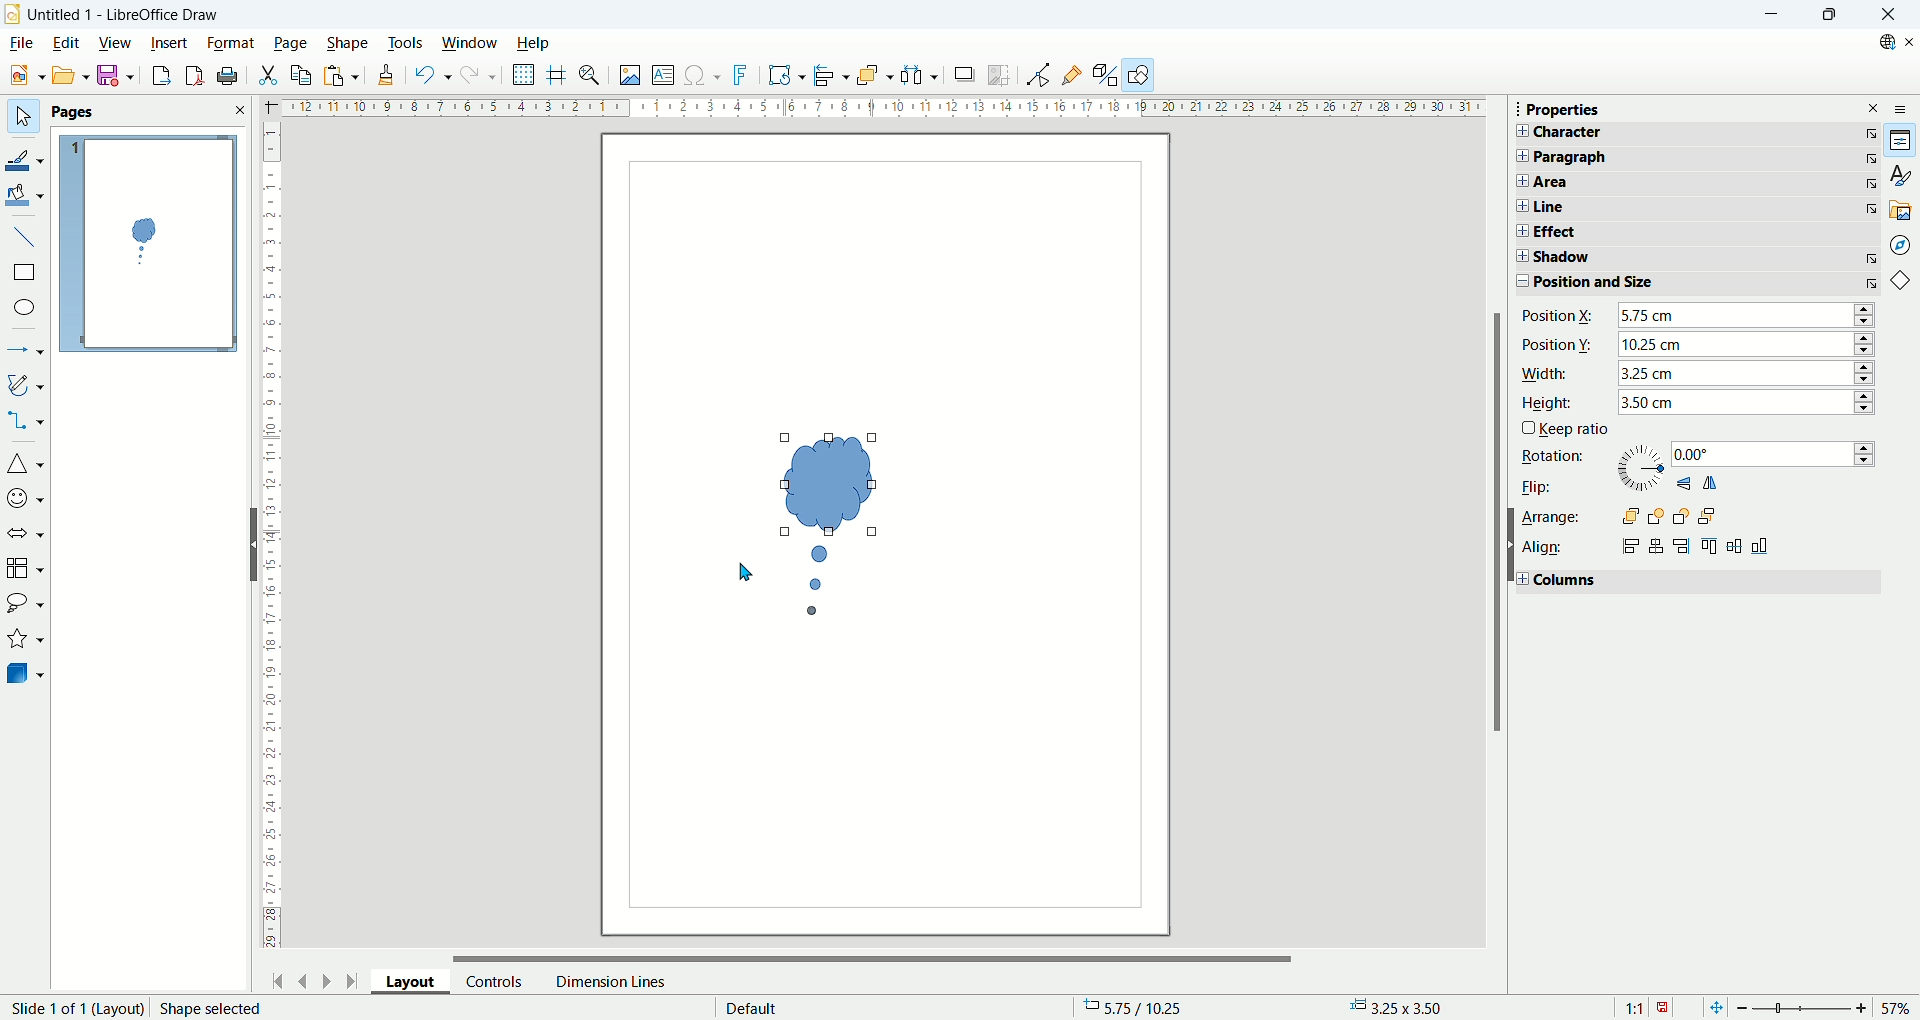 This screenshot has width=1920, height=1020. Describe the element at coordinates (480, 79) in the screenshot. I see `redo` at that location.